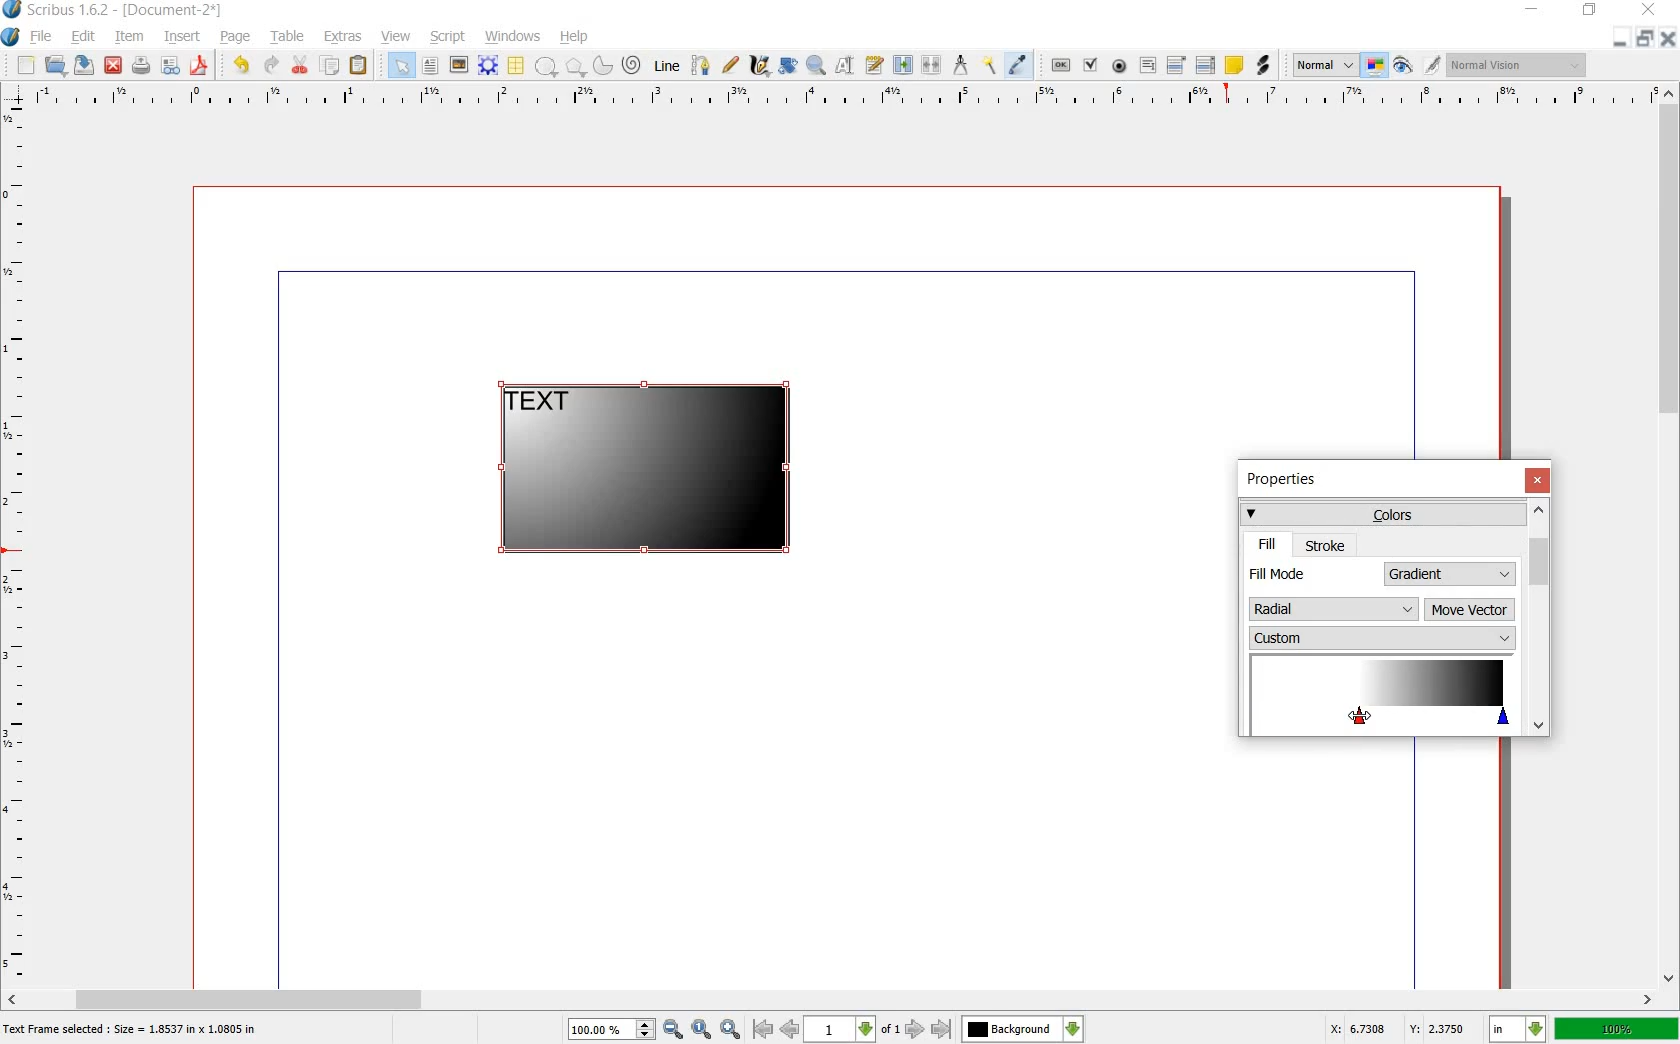  I want to click on gradient, so click(1451, 574).